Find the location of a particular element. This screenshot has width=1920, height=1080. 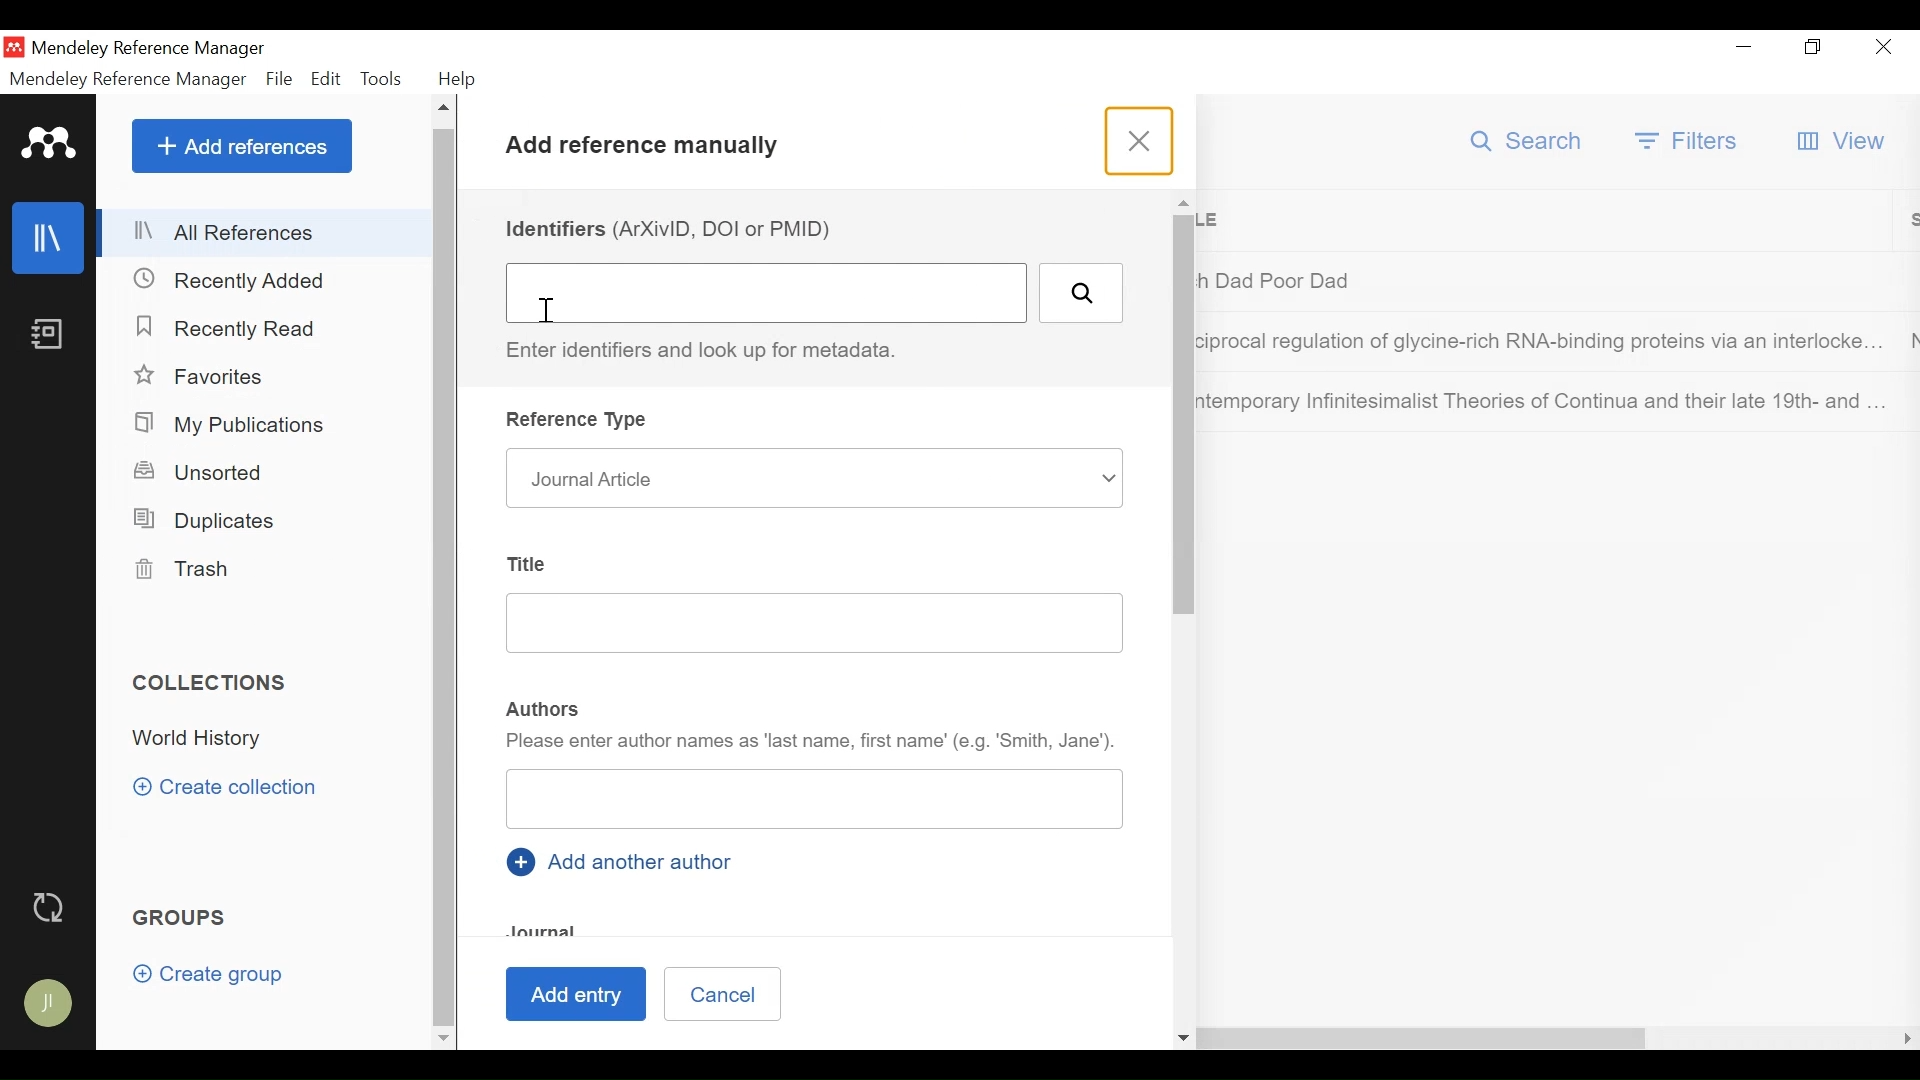

Dad Poor Dad is located at coordinates (1545, 280).